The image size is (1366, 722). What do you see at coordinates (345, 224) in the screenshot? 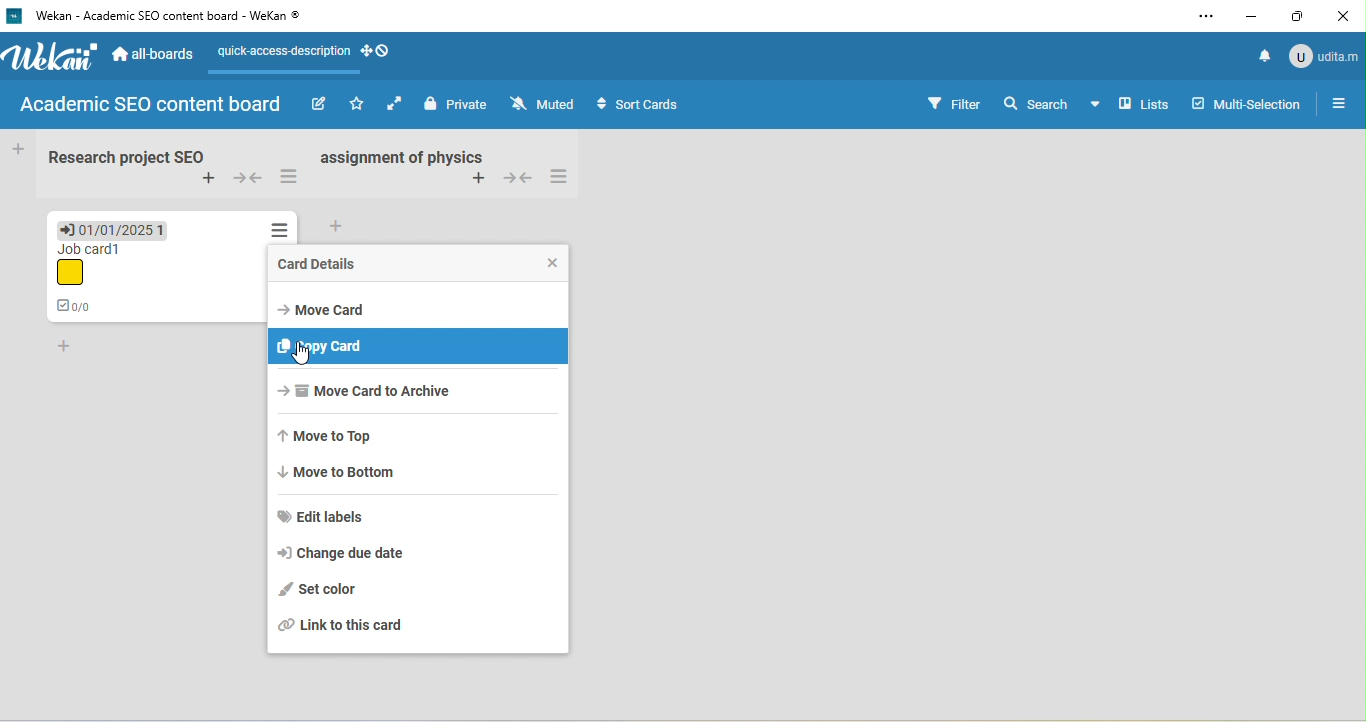
I see `add` at bounding box center [345, 224].